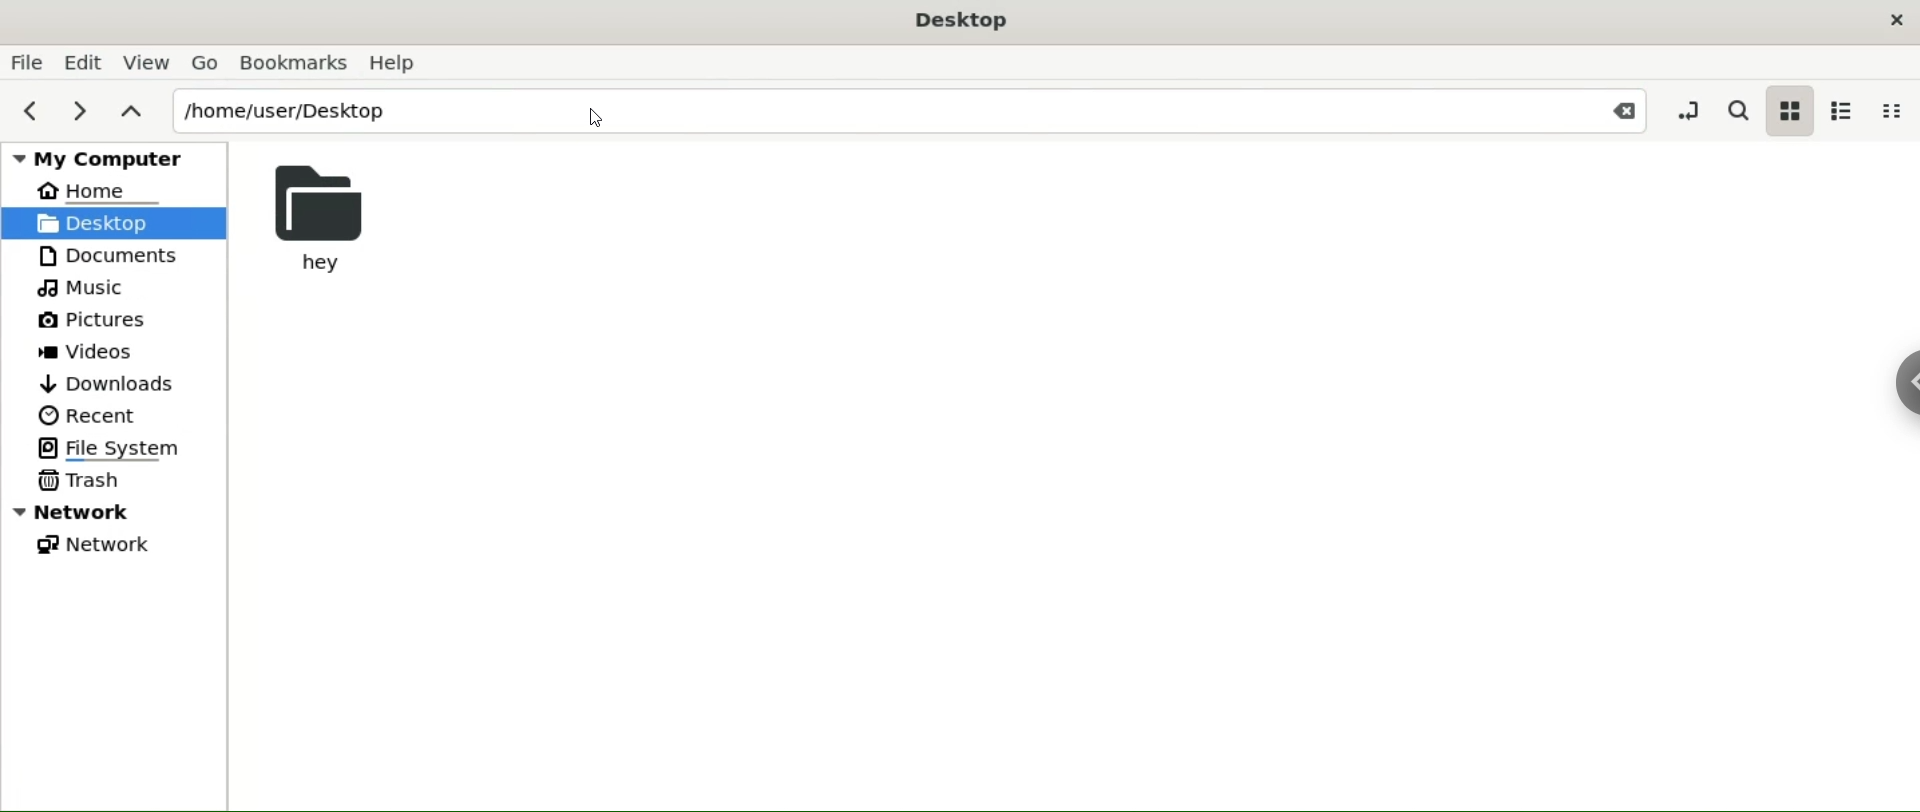  I want to click on downloads, so click(111, 384).